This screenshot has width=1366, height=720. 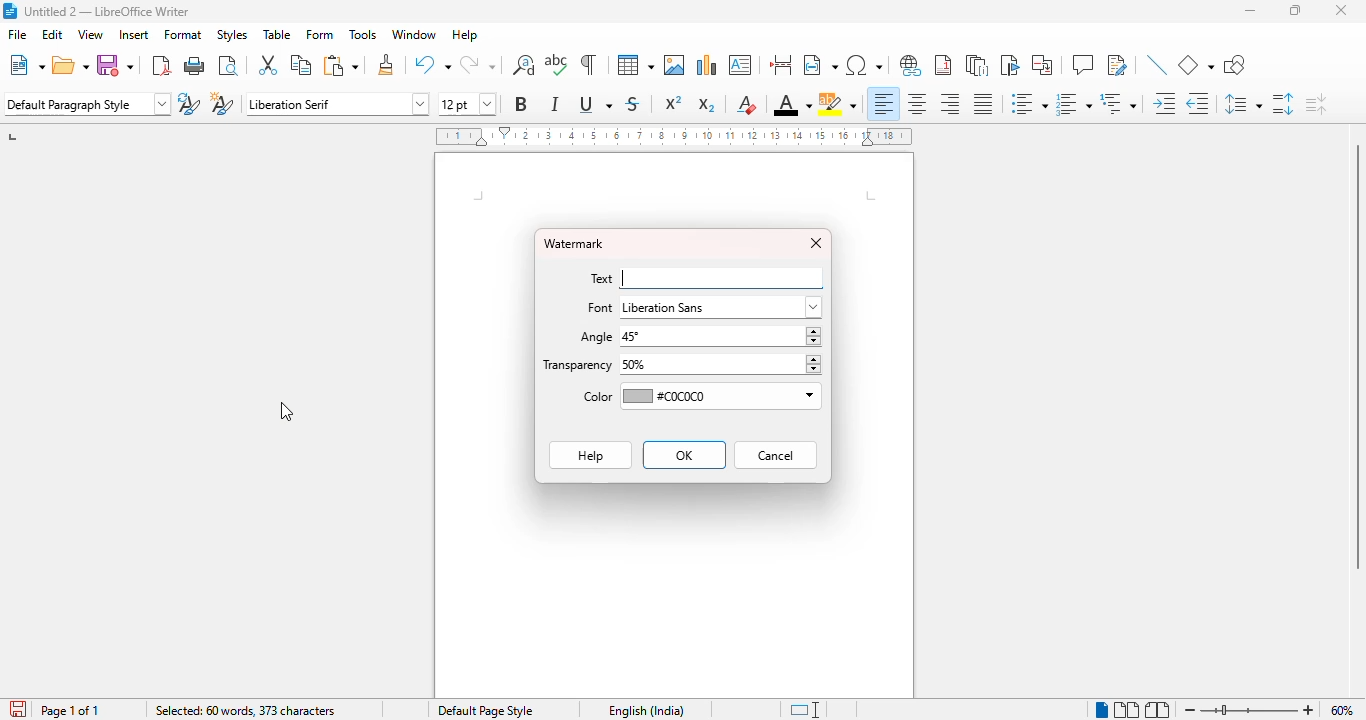 What do you see at coordinates (114, 65) in the screenshot?
I see `save` at bounding box center [114, 65].